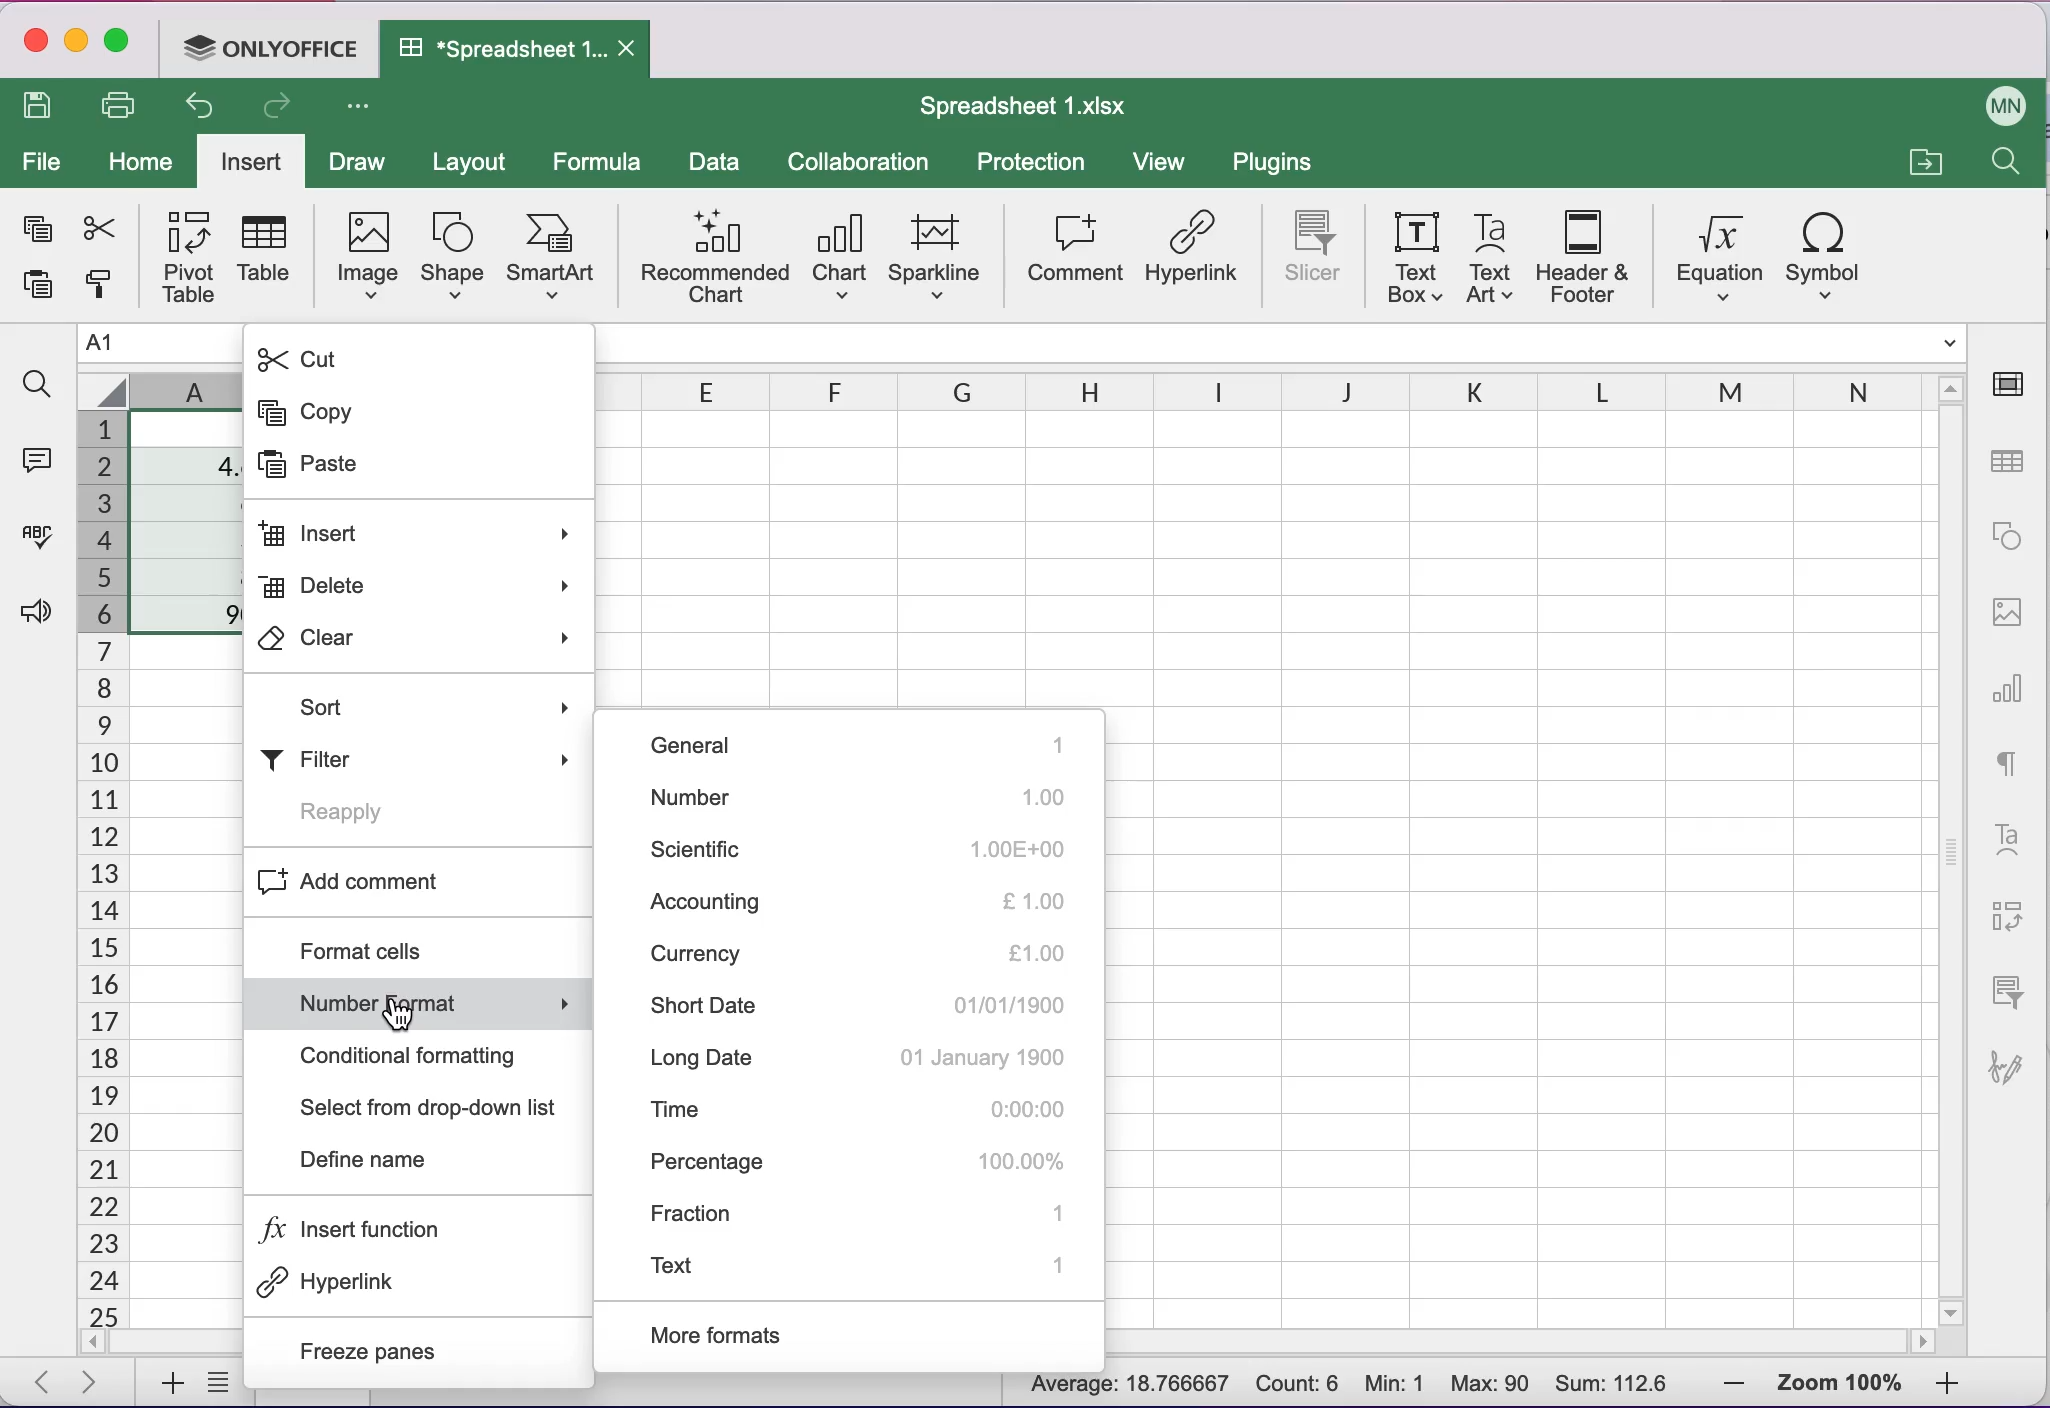  I want to click on Hyperlink, so click(407, 1283).